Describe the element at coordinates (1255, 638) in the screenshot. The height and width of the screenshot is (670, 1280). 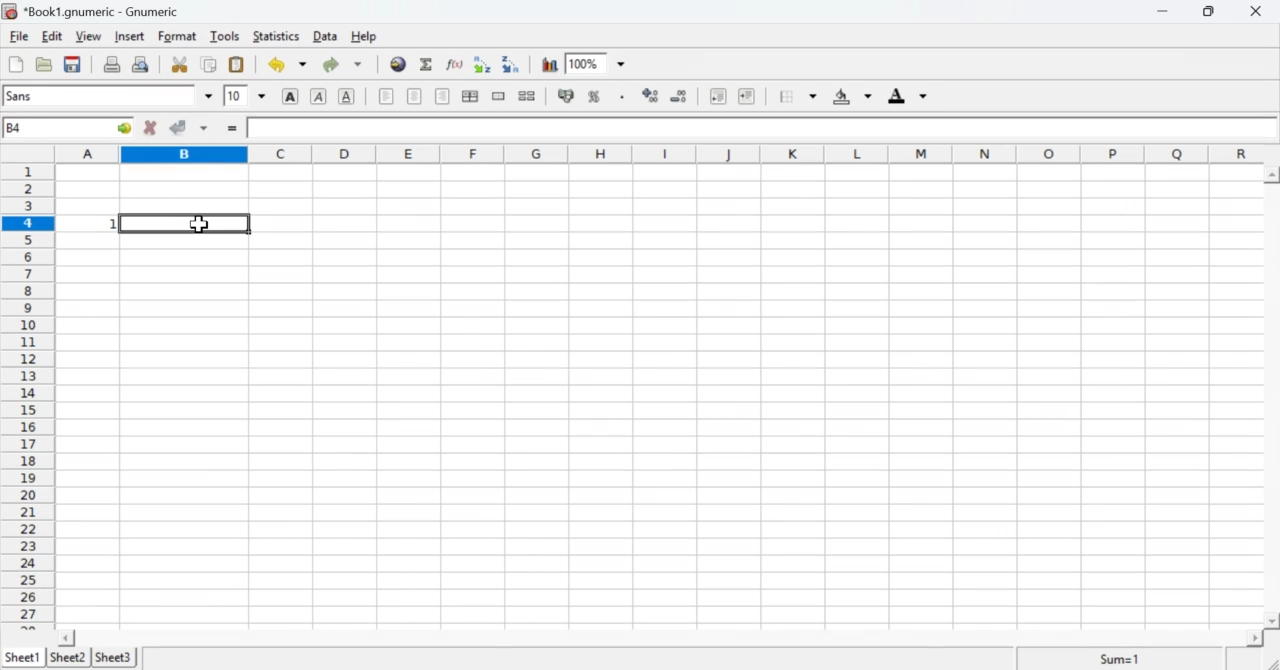
I see `scroll right` at that location.